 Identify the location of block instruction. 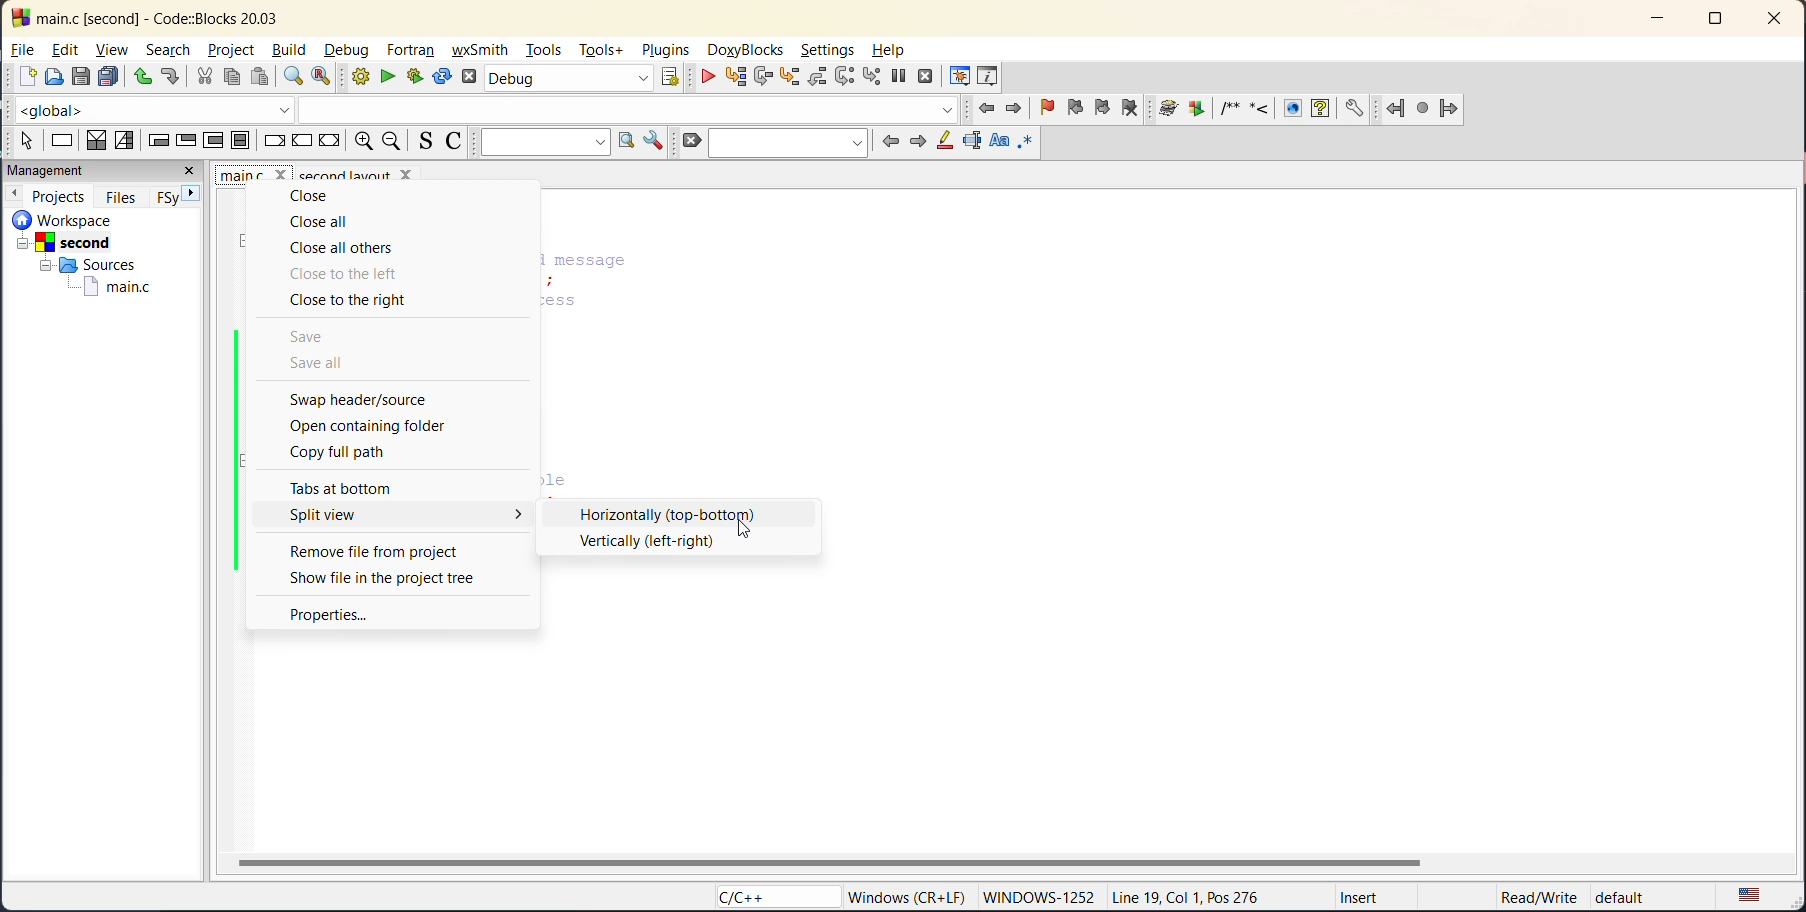
(238, 141).